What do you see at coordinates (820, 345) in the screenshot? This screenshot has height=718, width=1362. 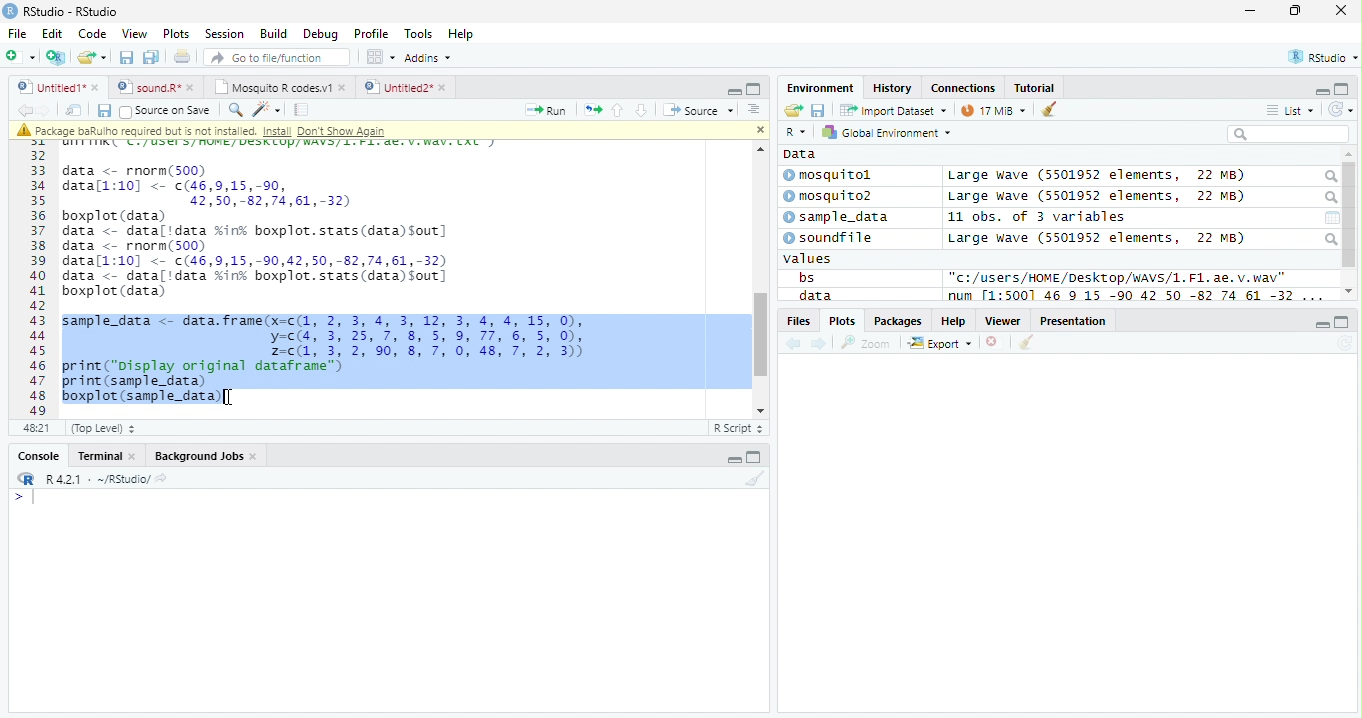 I see `go forward` at bounding box center [820, 345].